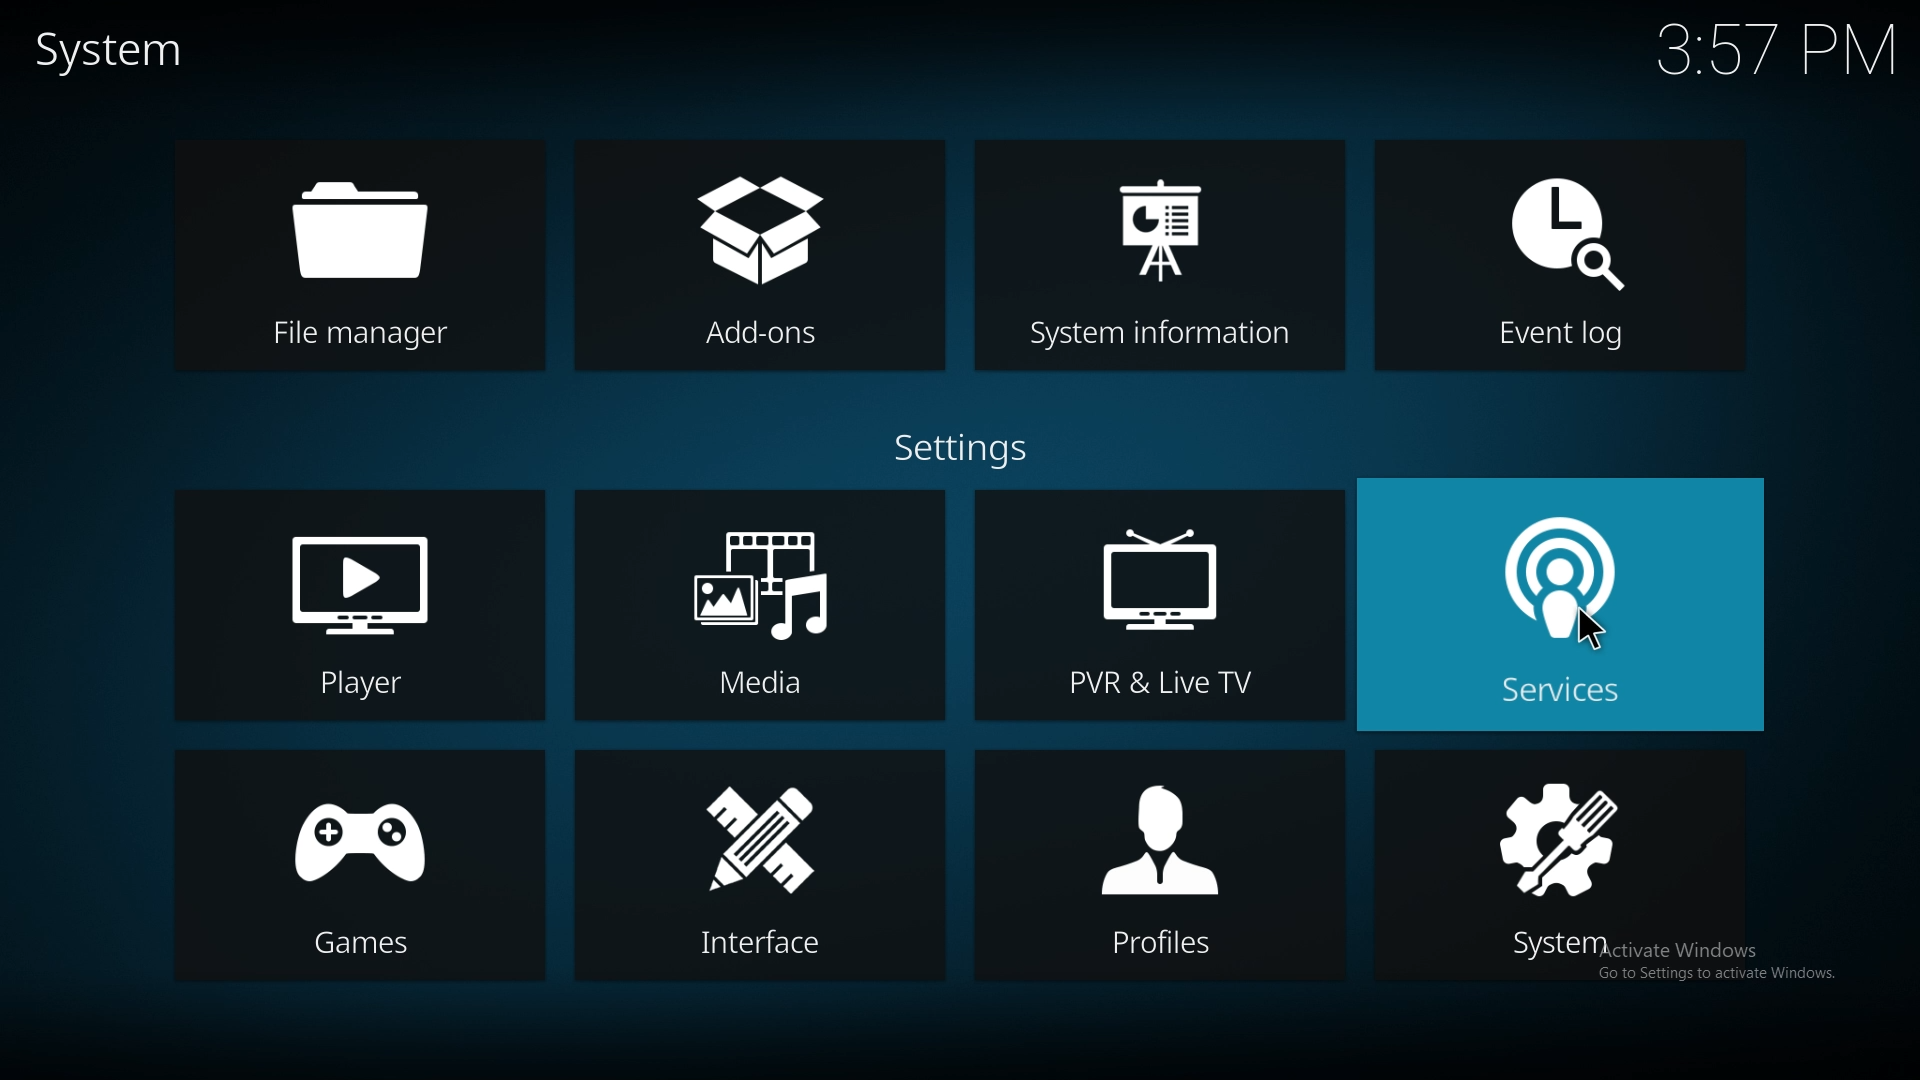 The image size is (1920, 1080). What do you see at coordinates (1564, 865) in the screenshot?
I see `system` at bounding box center [1564, 865].